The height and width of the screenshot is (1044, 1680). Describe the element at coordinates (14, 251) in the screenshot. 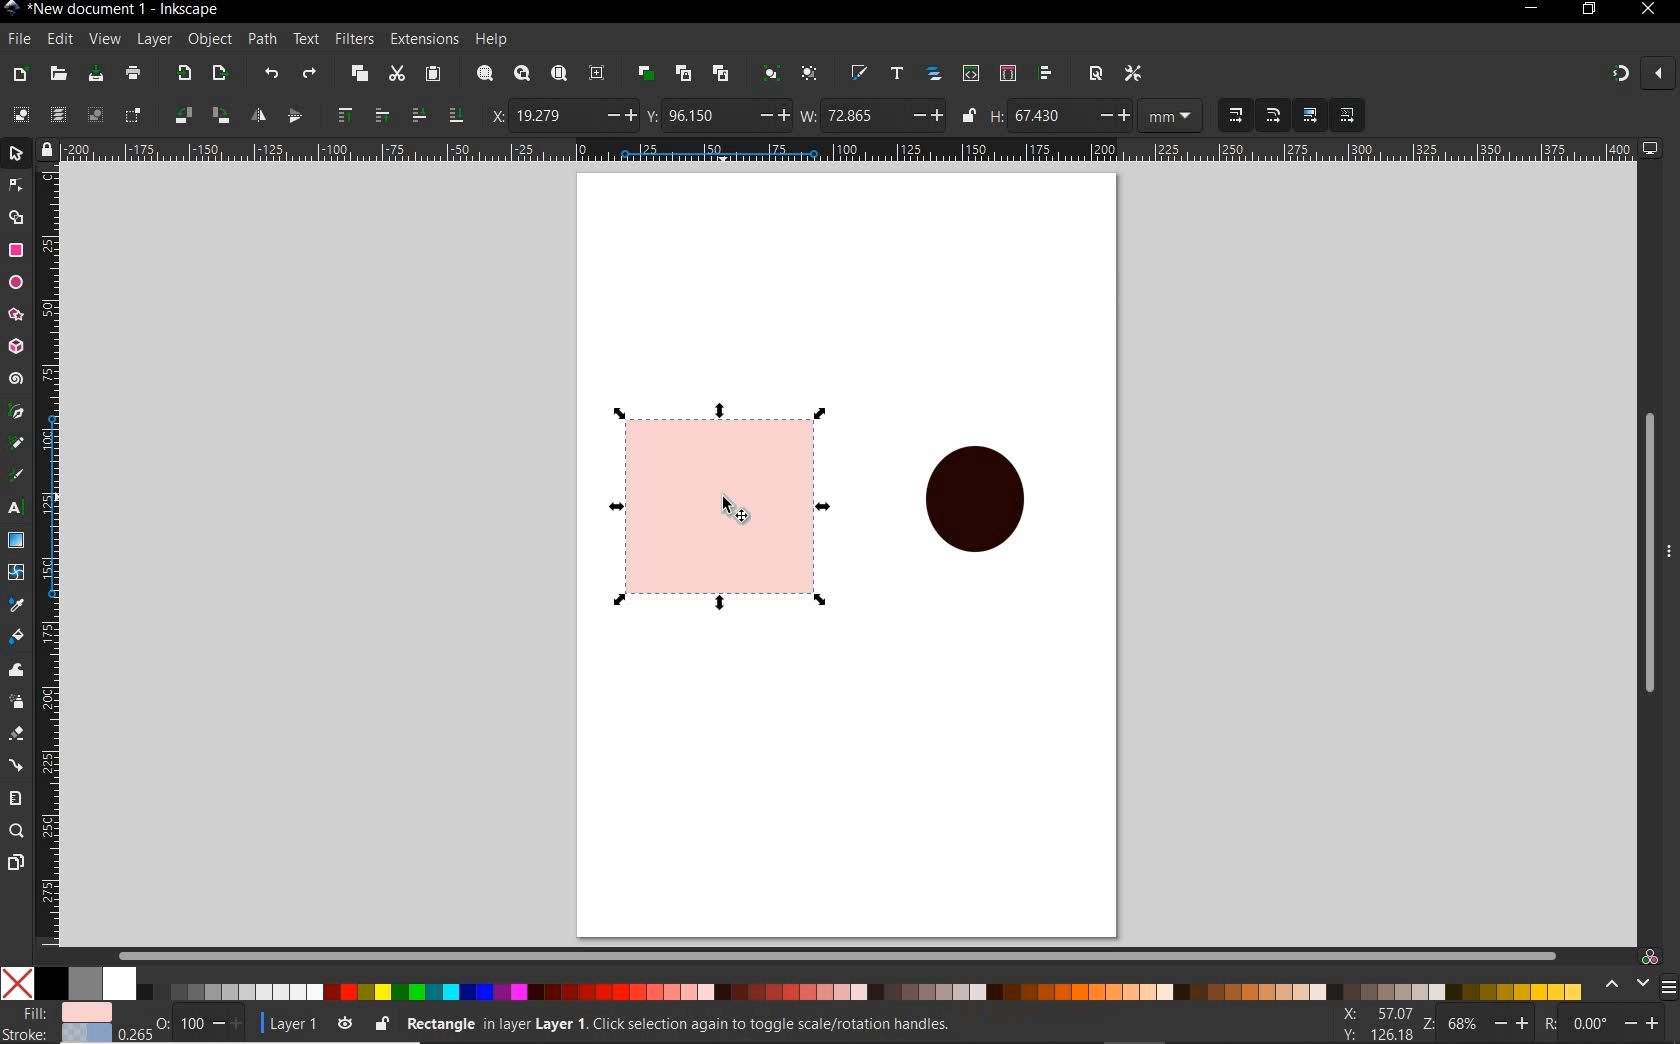

I see `rectangle tool` at that location.